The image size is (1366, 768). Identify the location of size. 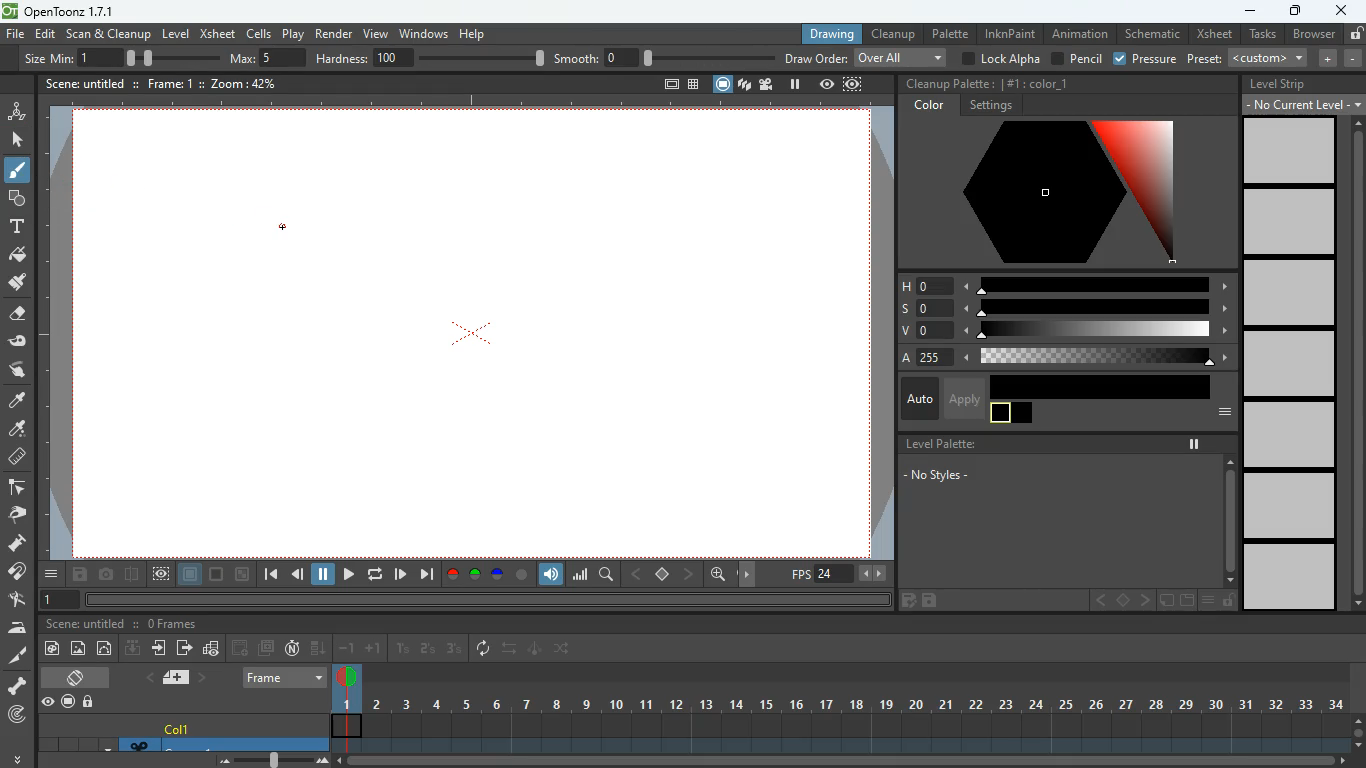
(243, 575).